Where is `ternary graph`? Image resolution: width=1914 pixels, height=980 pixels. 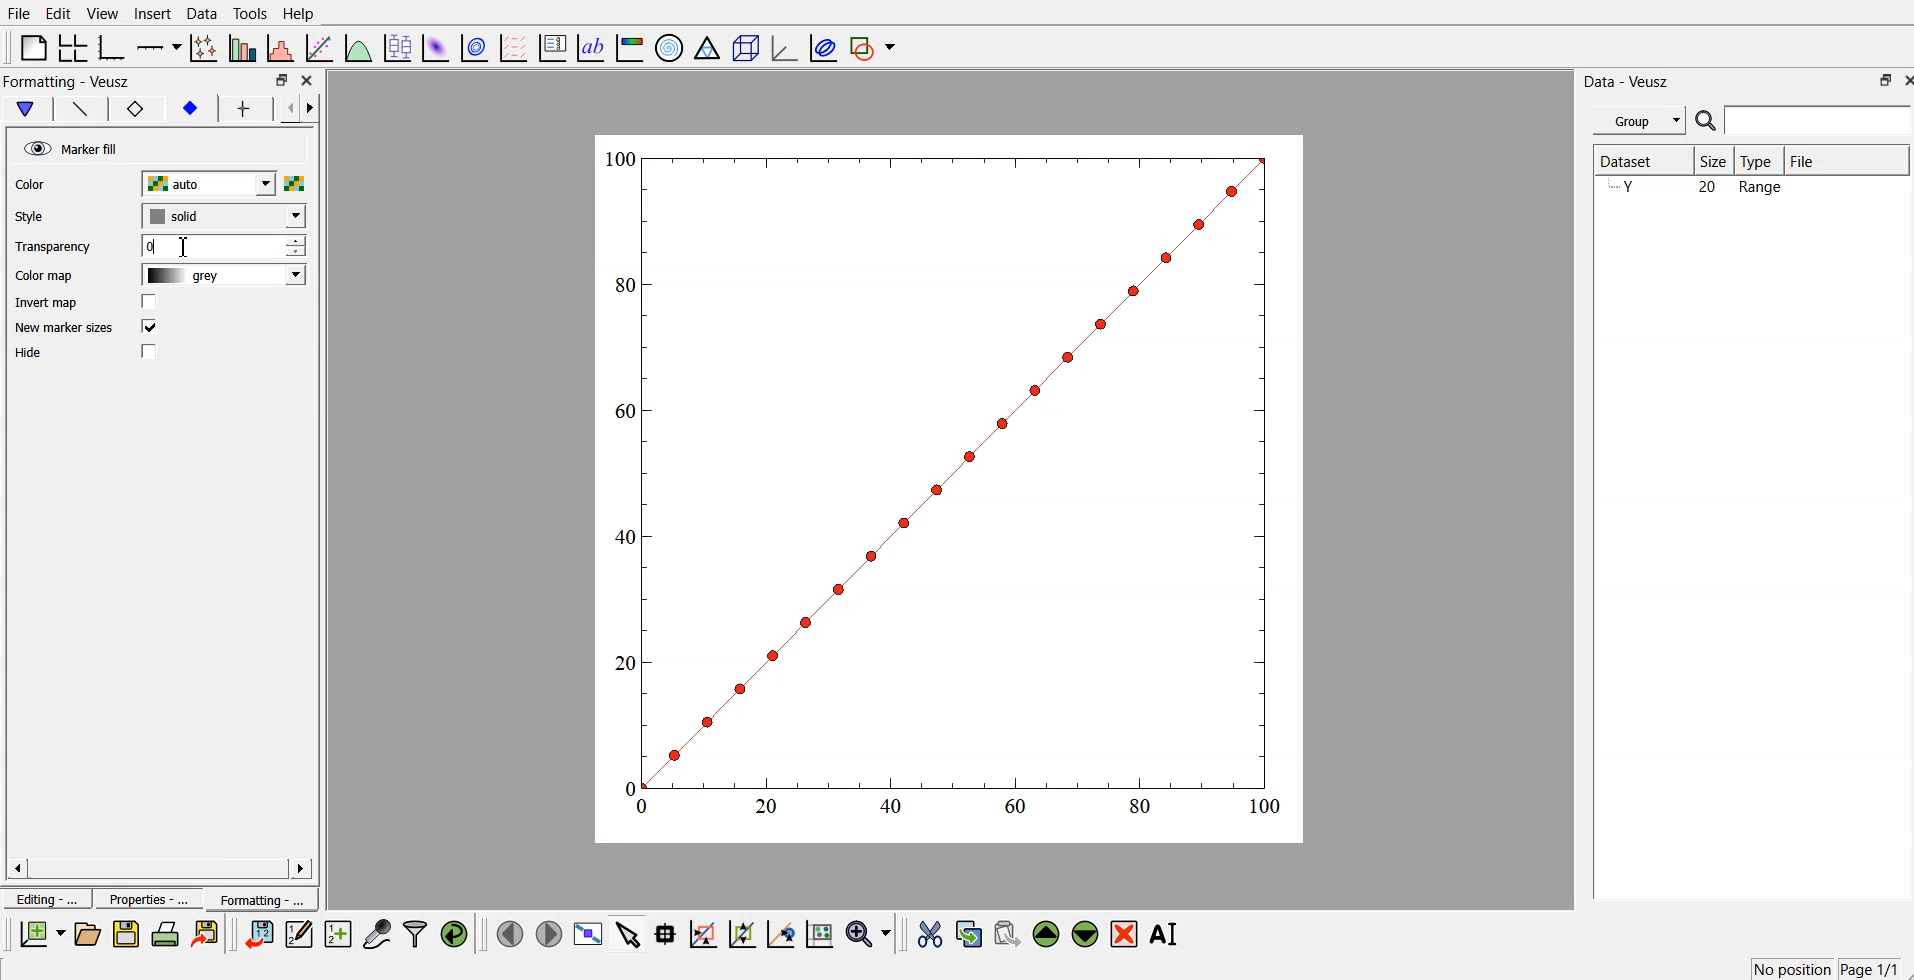
ternary graph is located at coordinates (708, 46).